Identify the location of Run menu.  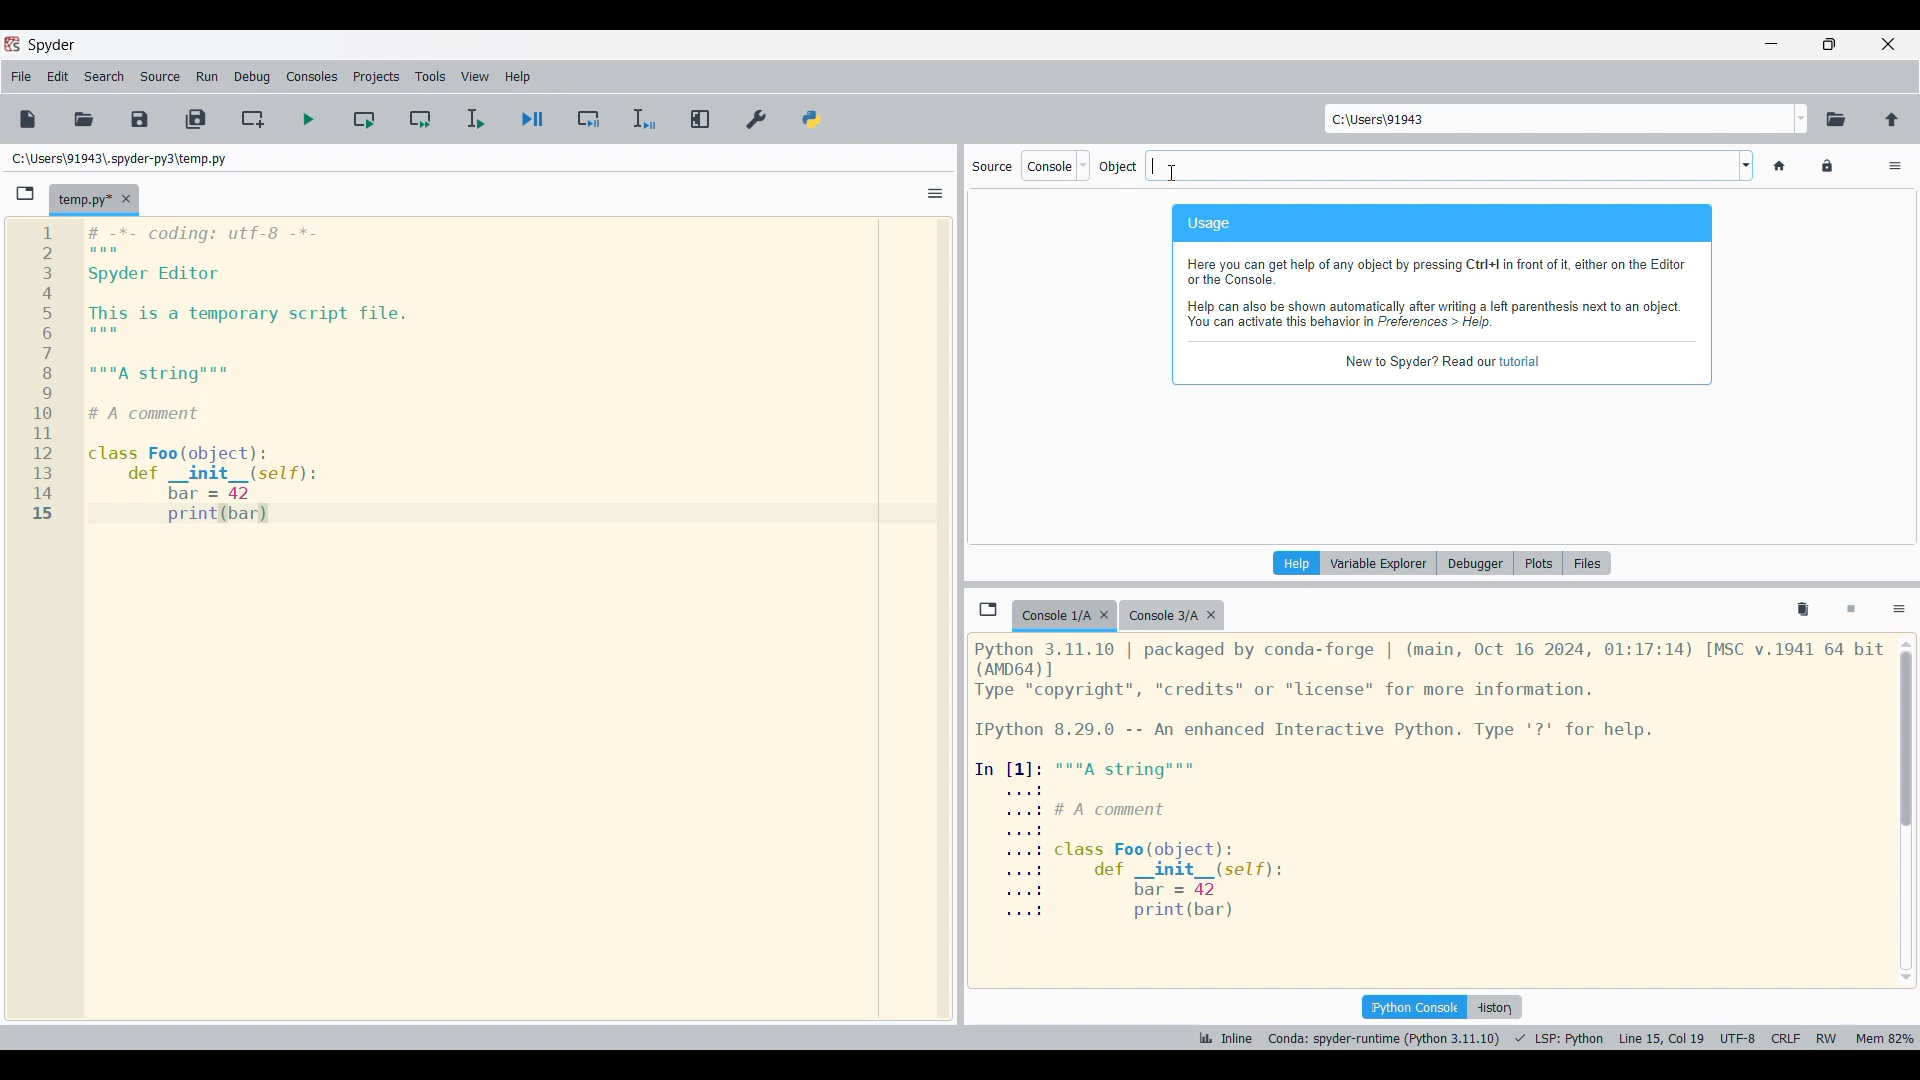
(208, 76).